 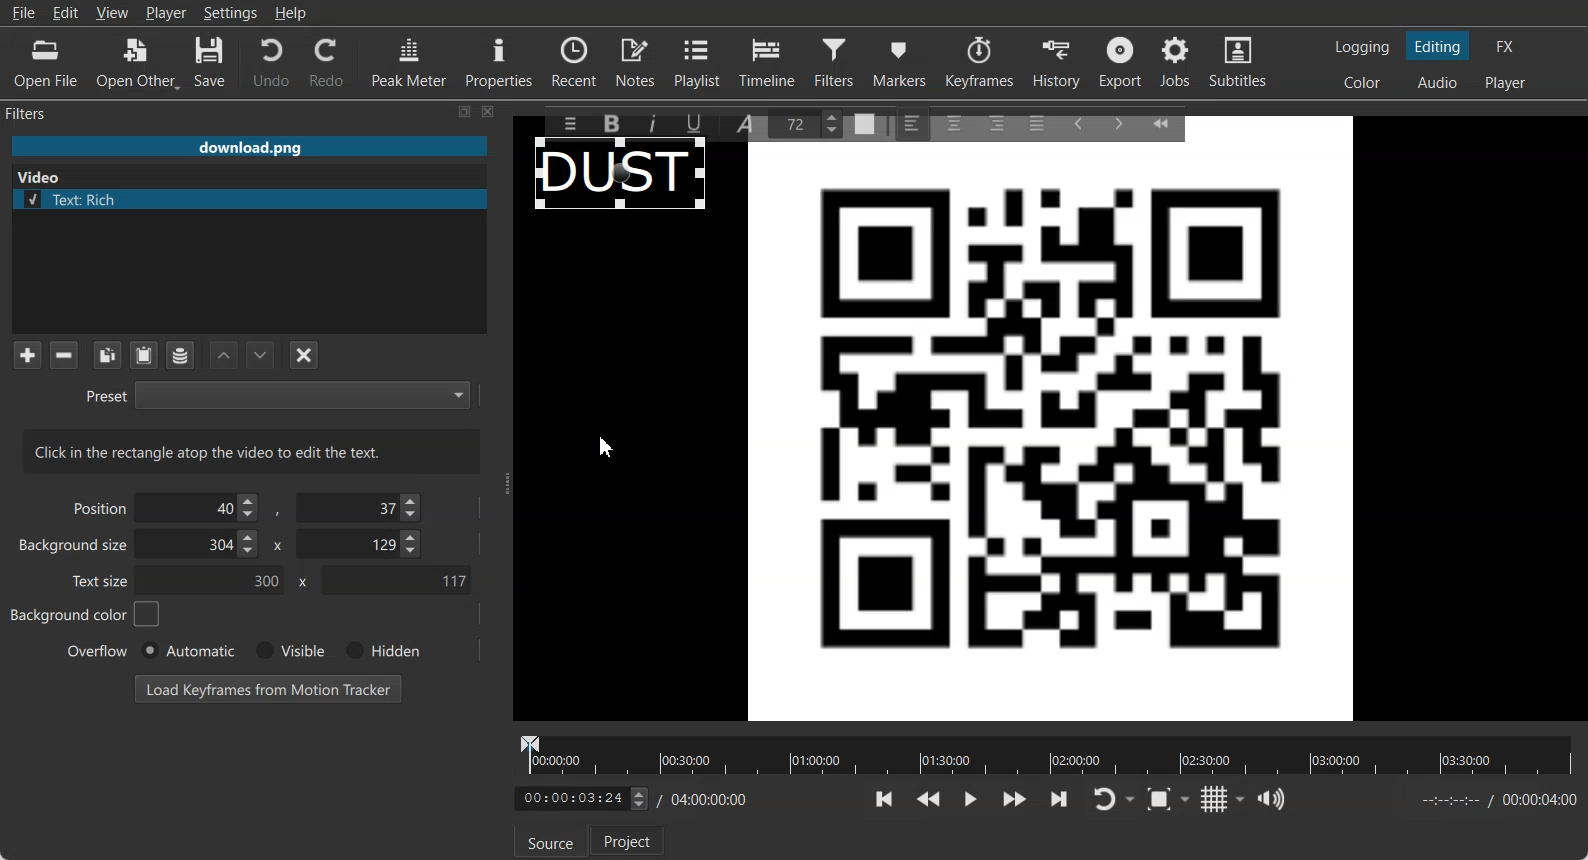 I want to click on Project, so click(x=629, y=840).